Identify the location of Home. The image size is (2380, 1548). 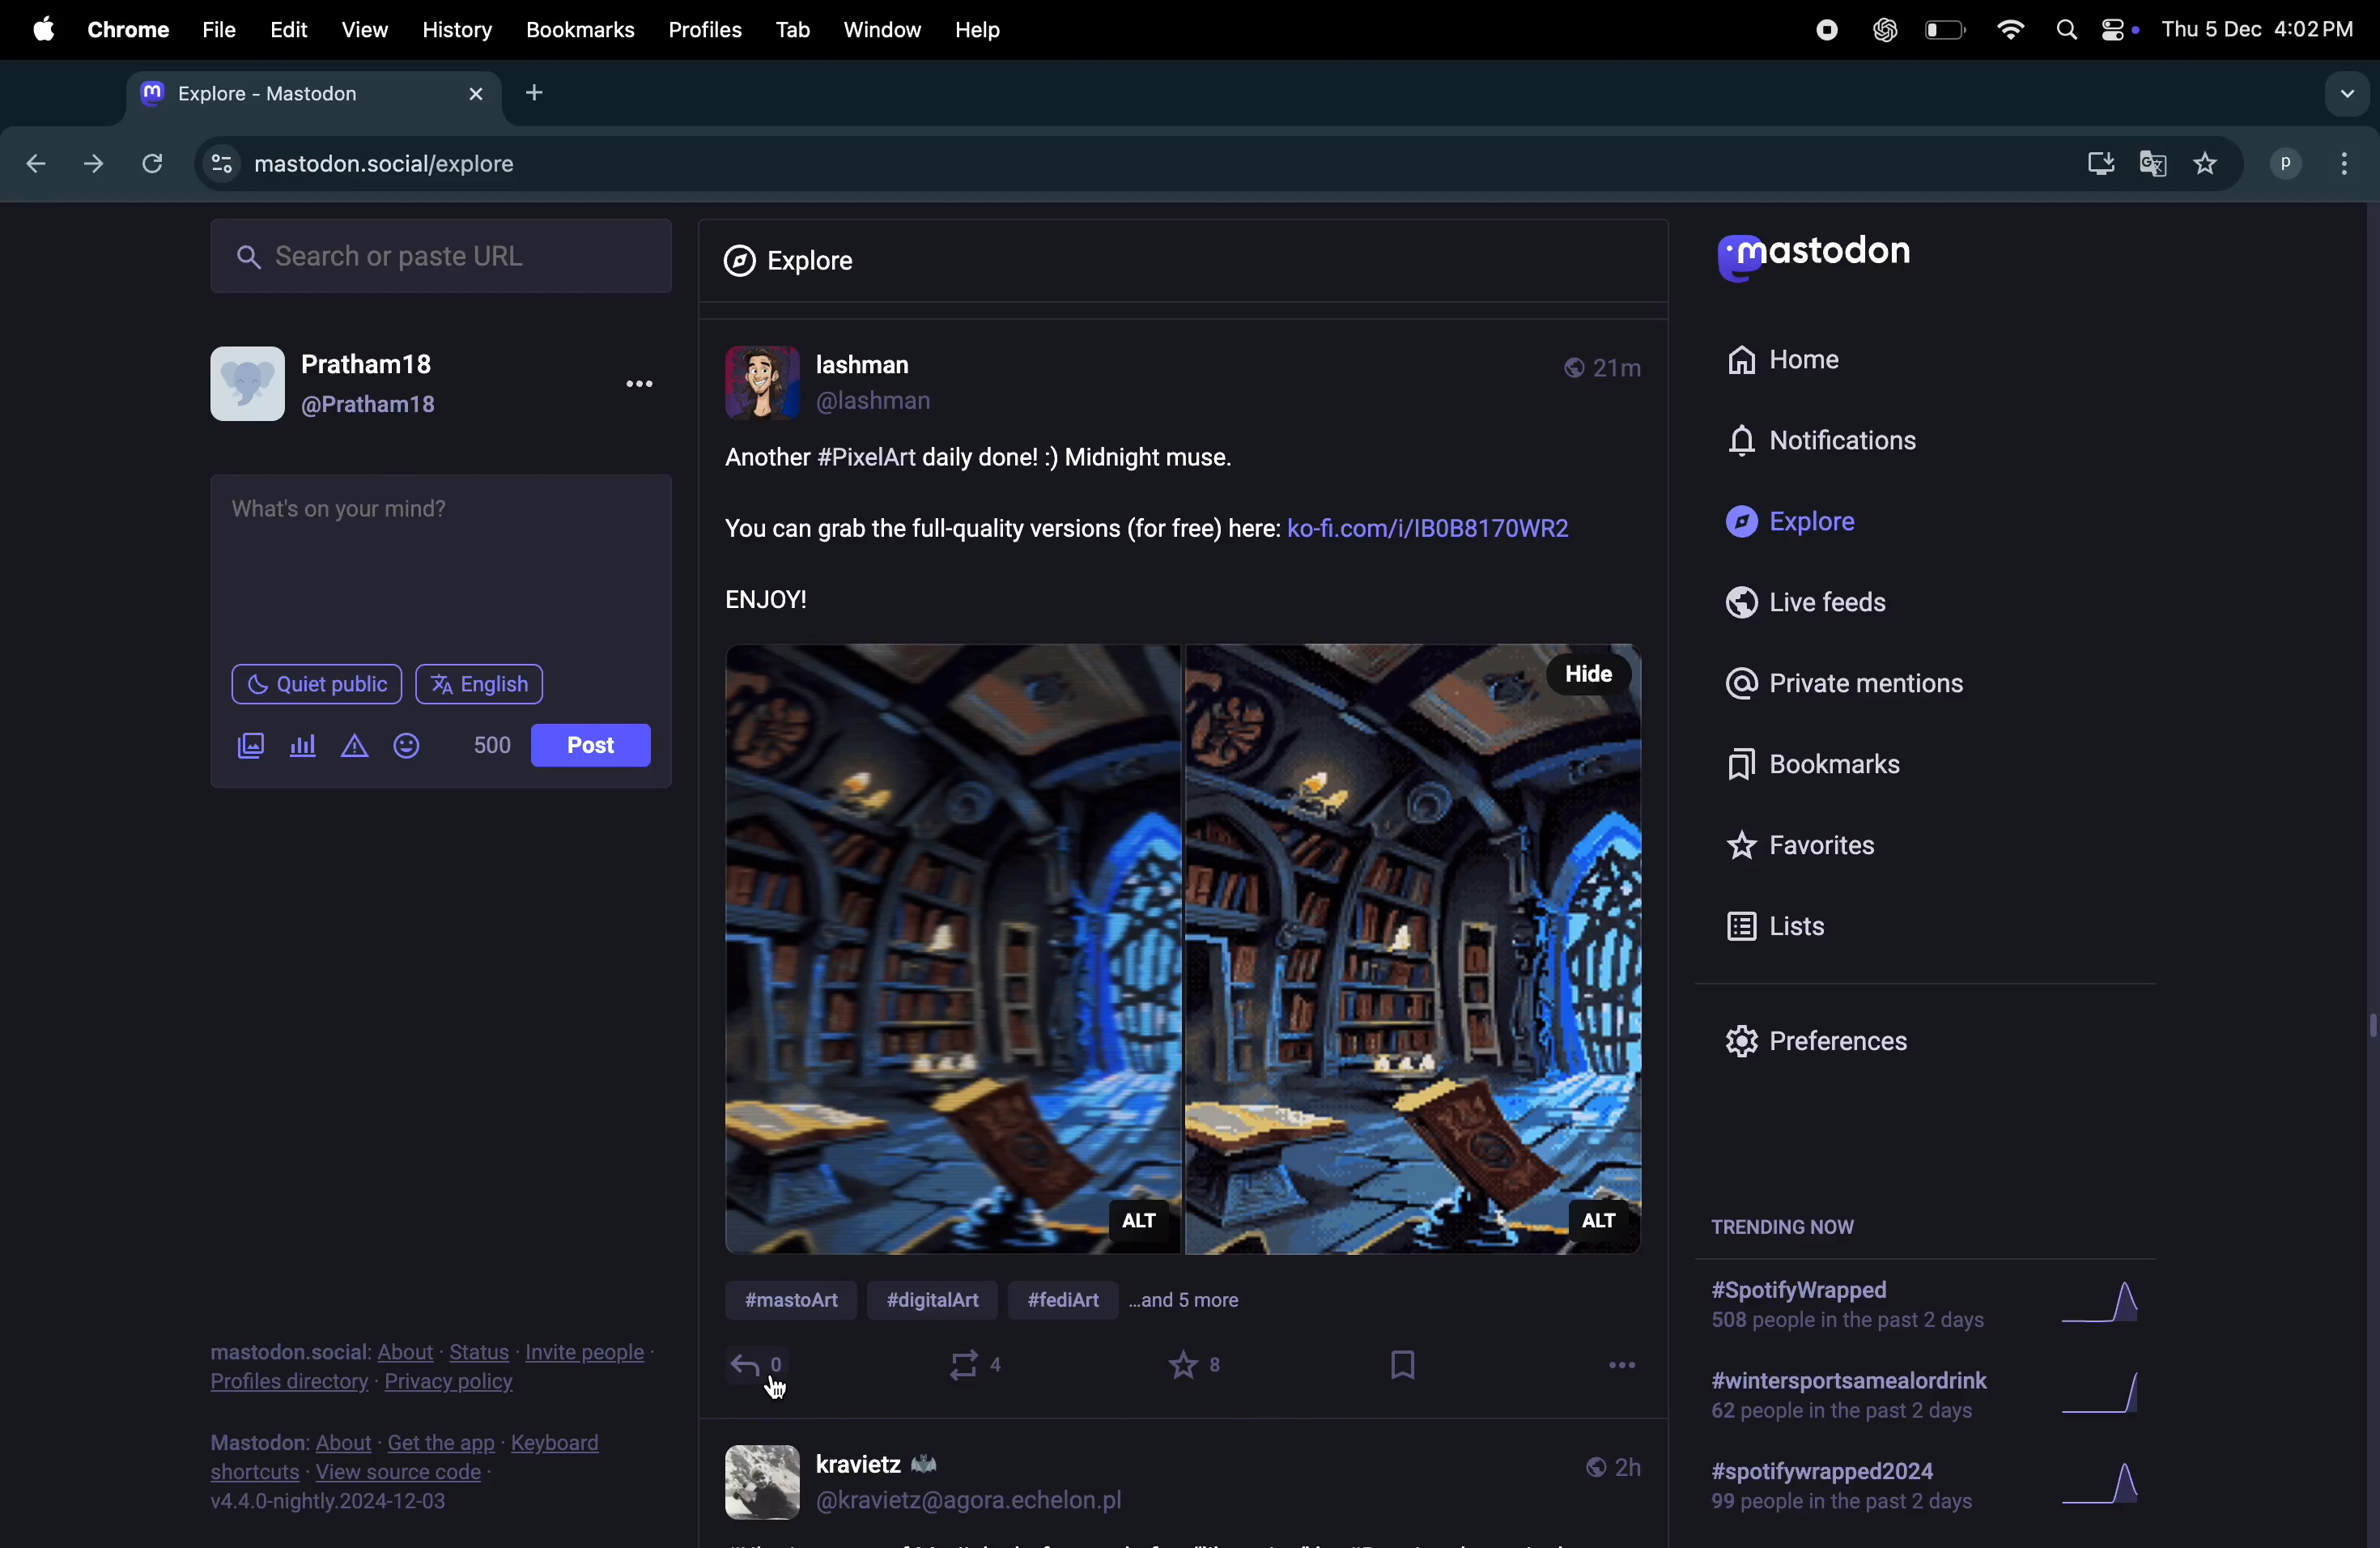
(1823, 366).